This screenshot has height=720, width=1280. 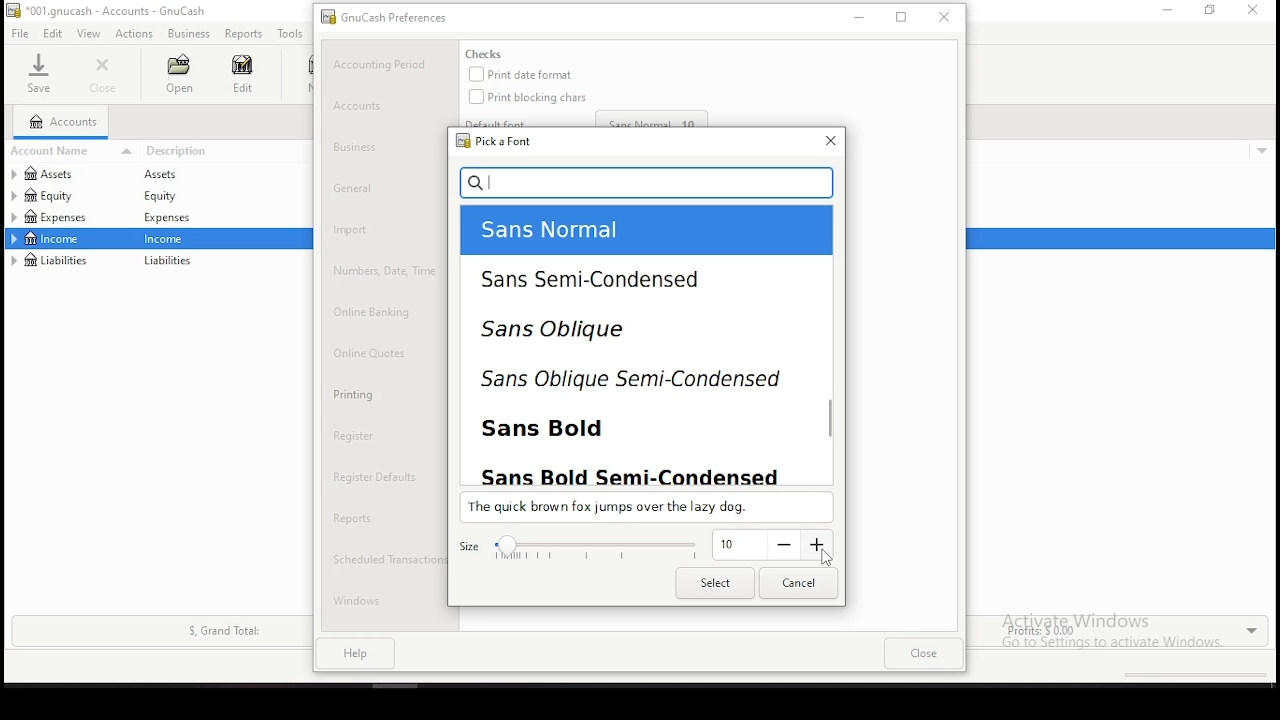 I want to click on select, so click(x=713, y=584).